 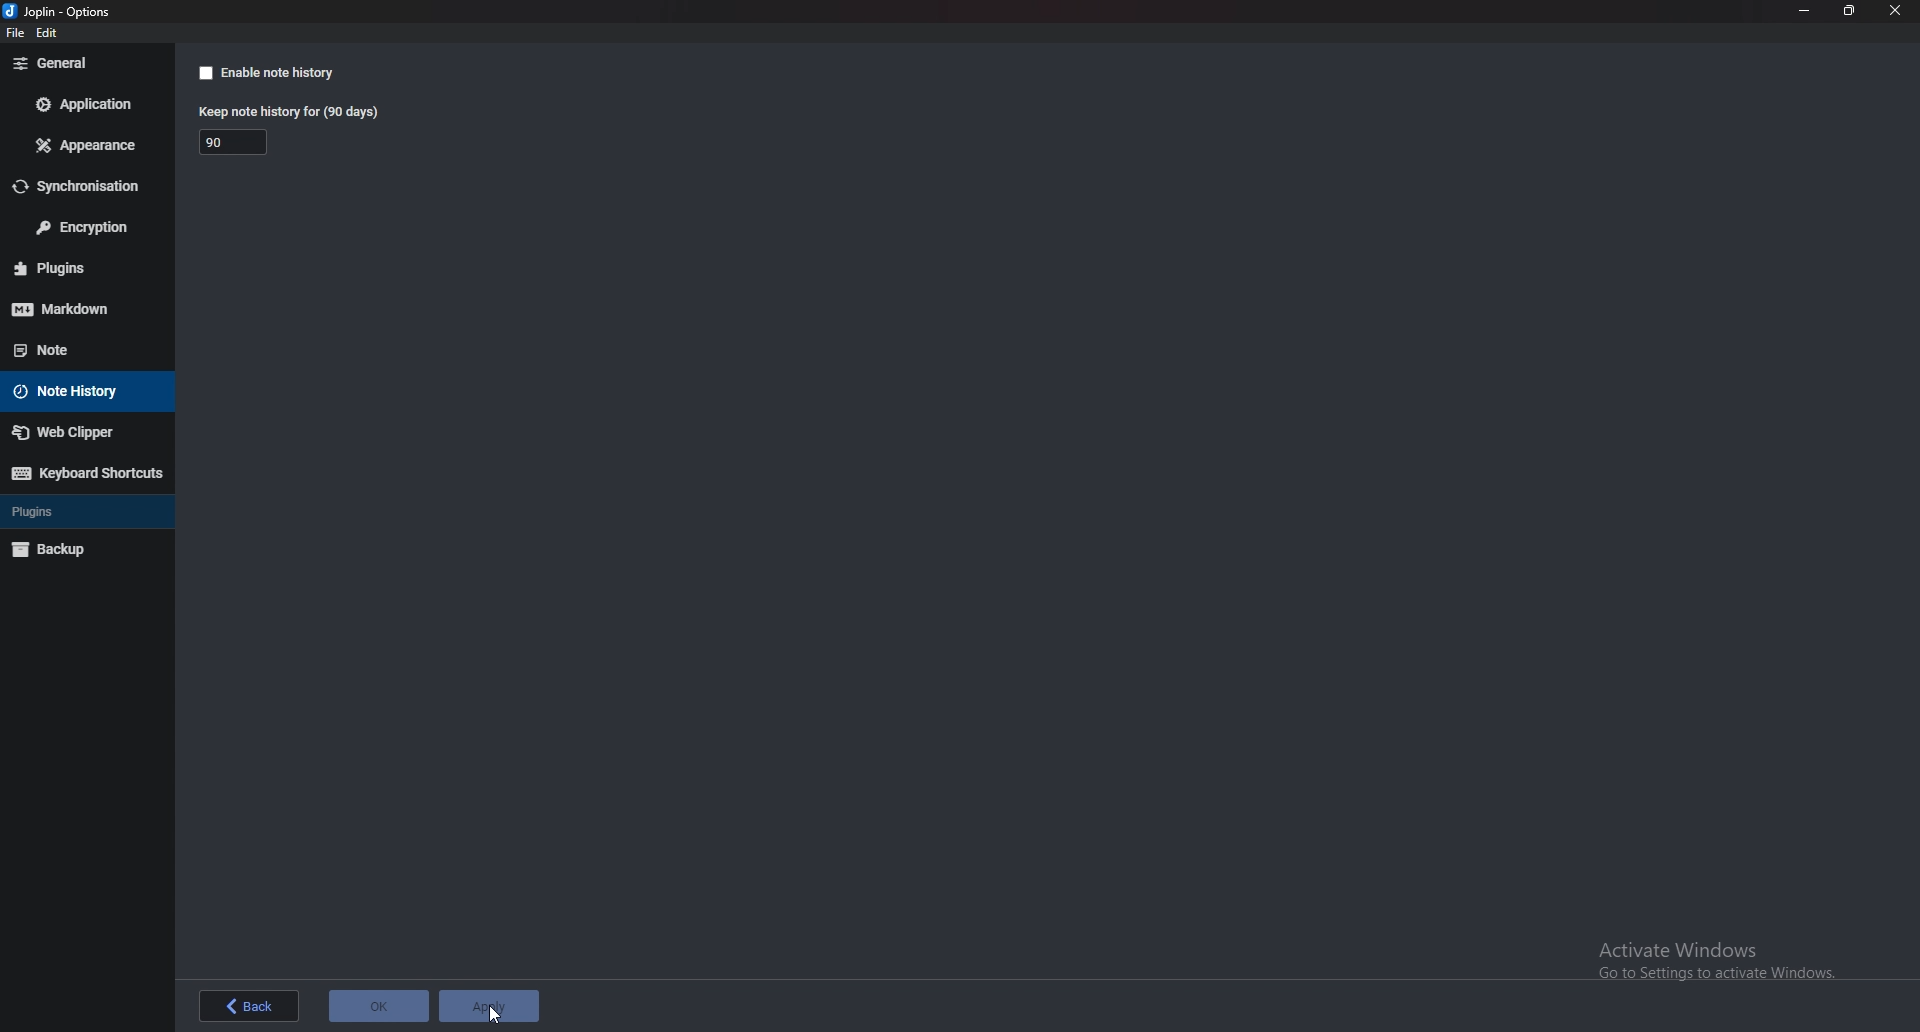 What do you see at coordinates (80, 549) in the screenshot?
I see `Backup` at bounding box center [80, 549].